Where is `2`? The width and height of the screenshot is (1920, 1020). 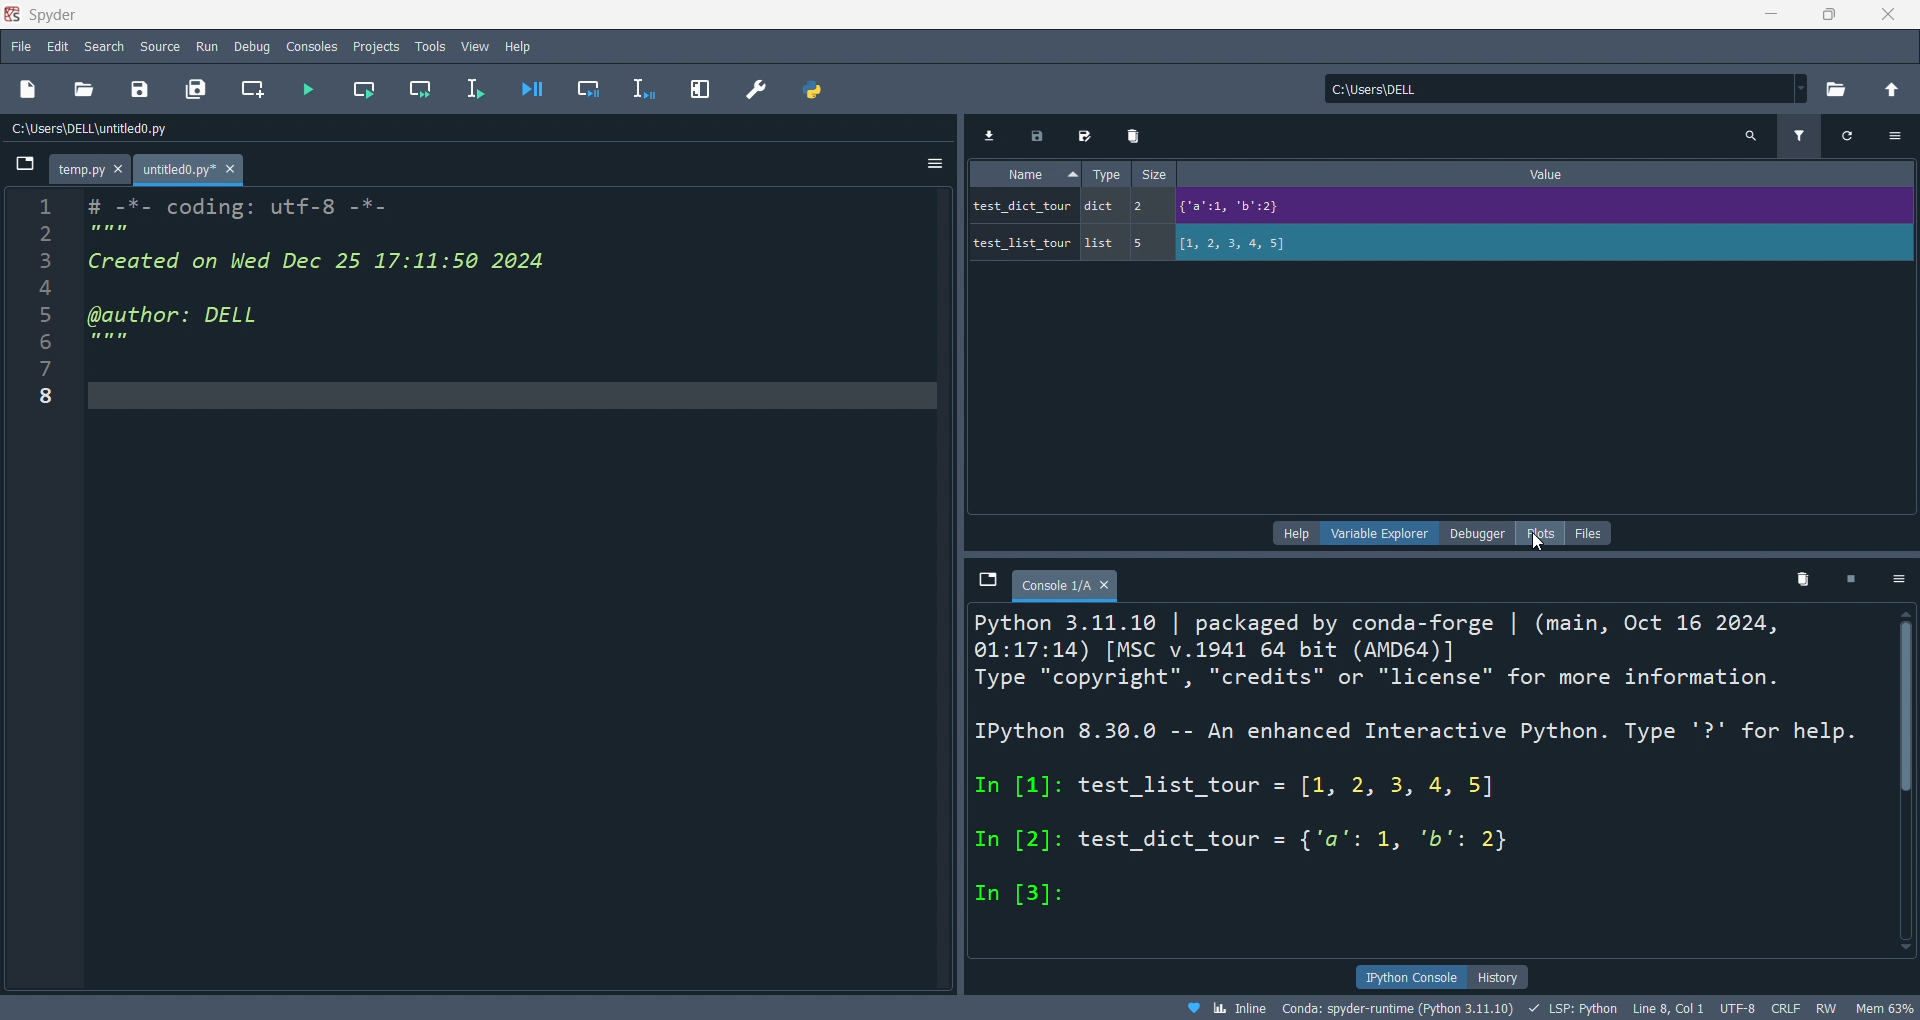 2 is located at coordinates (1142, 207).